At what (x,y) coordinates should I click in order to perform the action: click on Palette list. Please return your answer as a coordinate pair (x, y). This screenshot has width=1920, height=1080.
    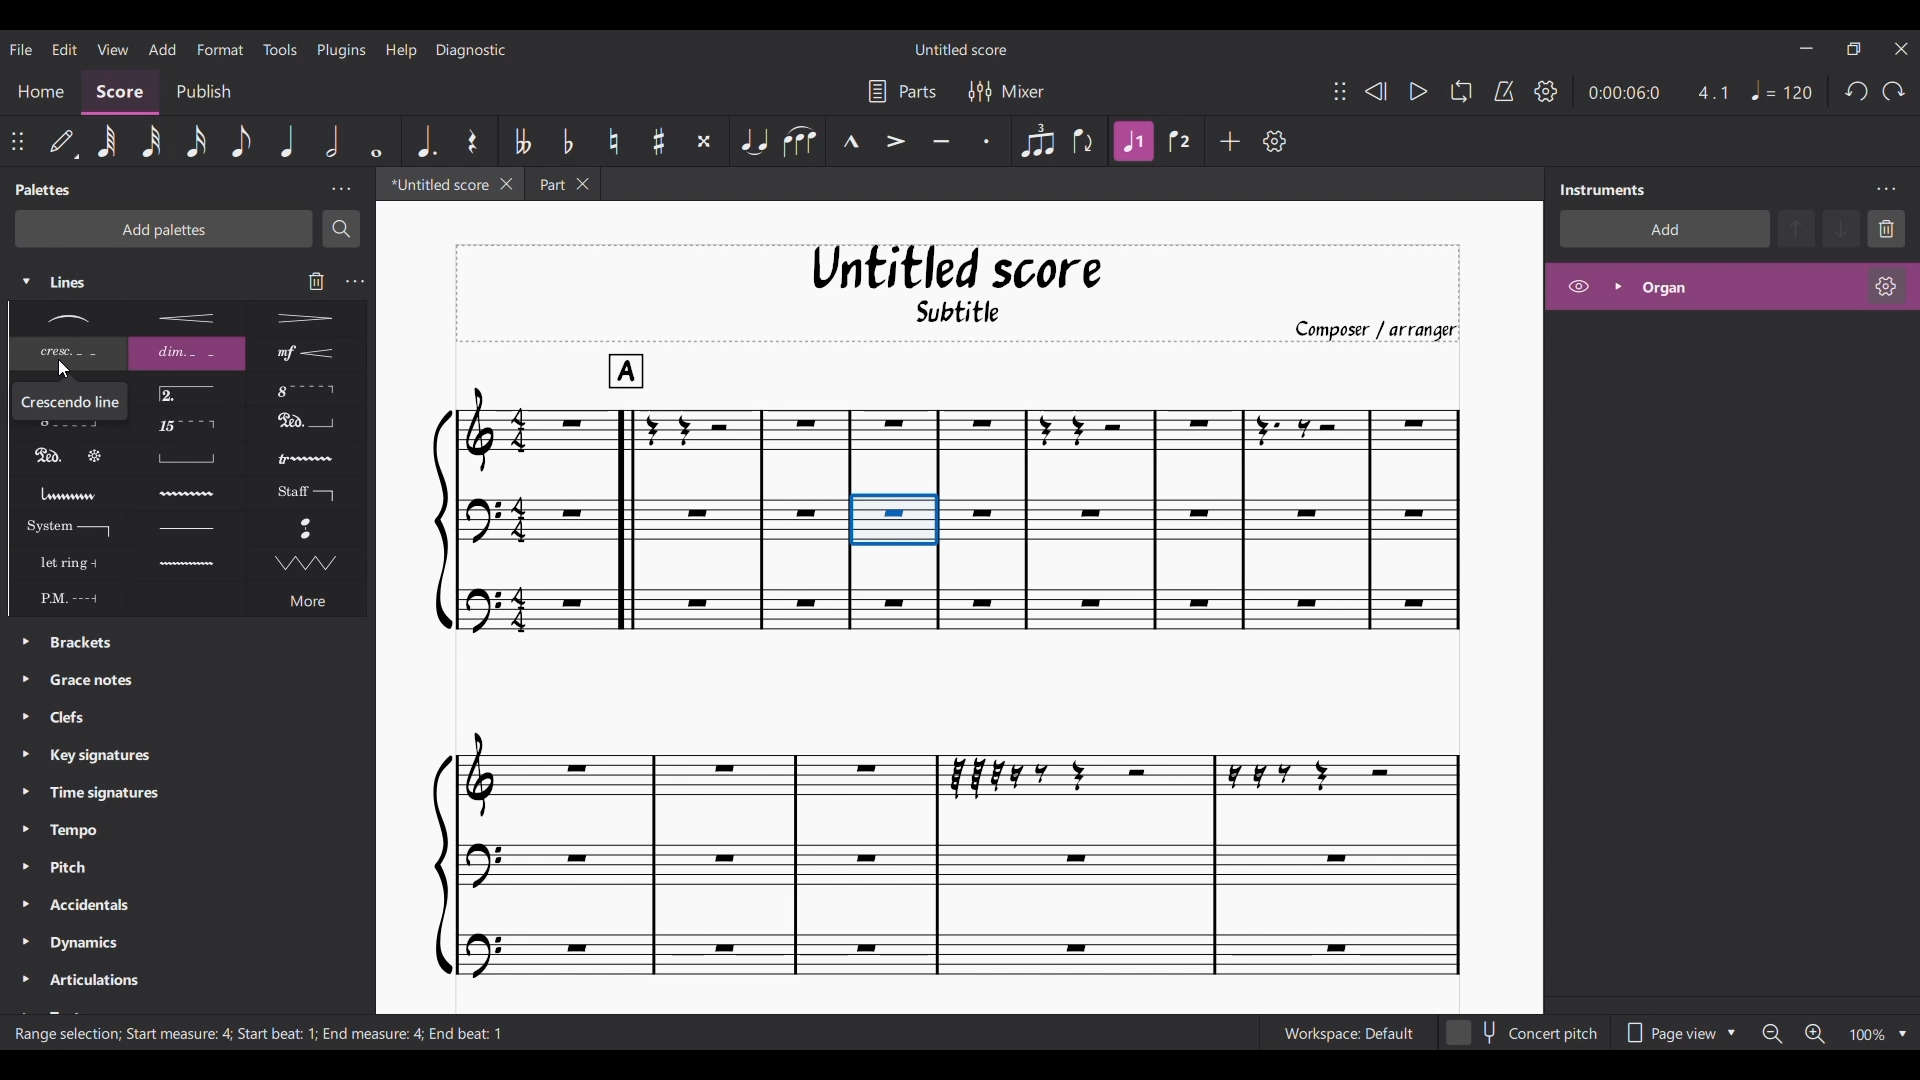
    Looking at the image, I should click on (200, 821).